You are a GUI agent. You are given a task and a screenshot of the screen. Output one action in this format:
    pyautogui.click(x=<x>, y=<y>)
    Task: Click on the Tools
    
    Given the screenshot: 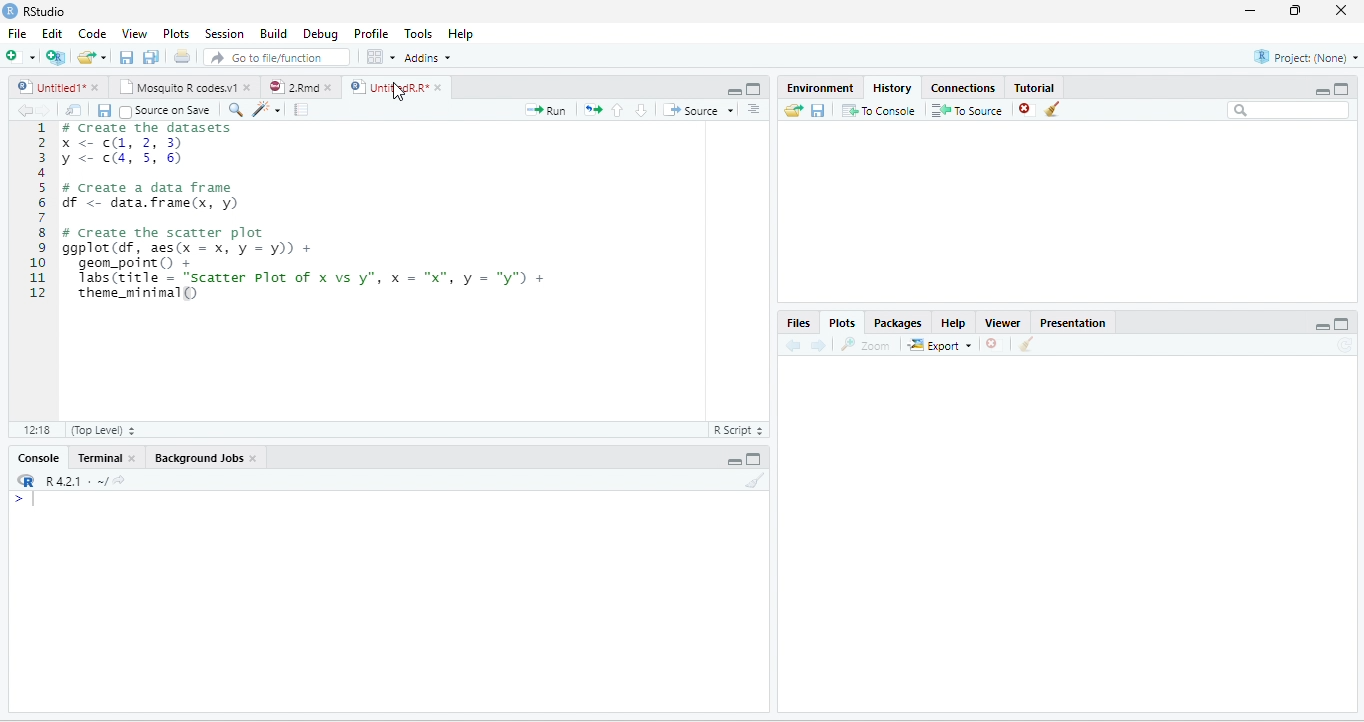 What is the action you would take?
    pyautogui.click(x=419, y=33)
    